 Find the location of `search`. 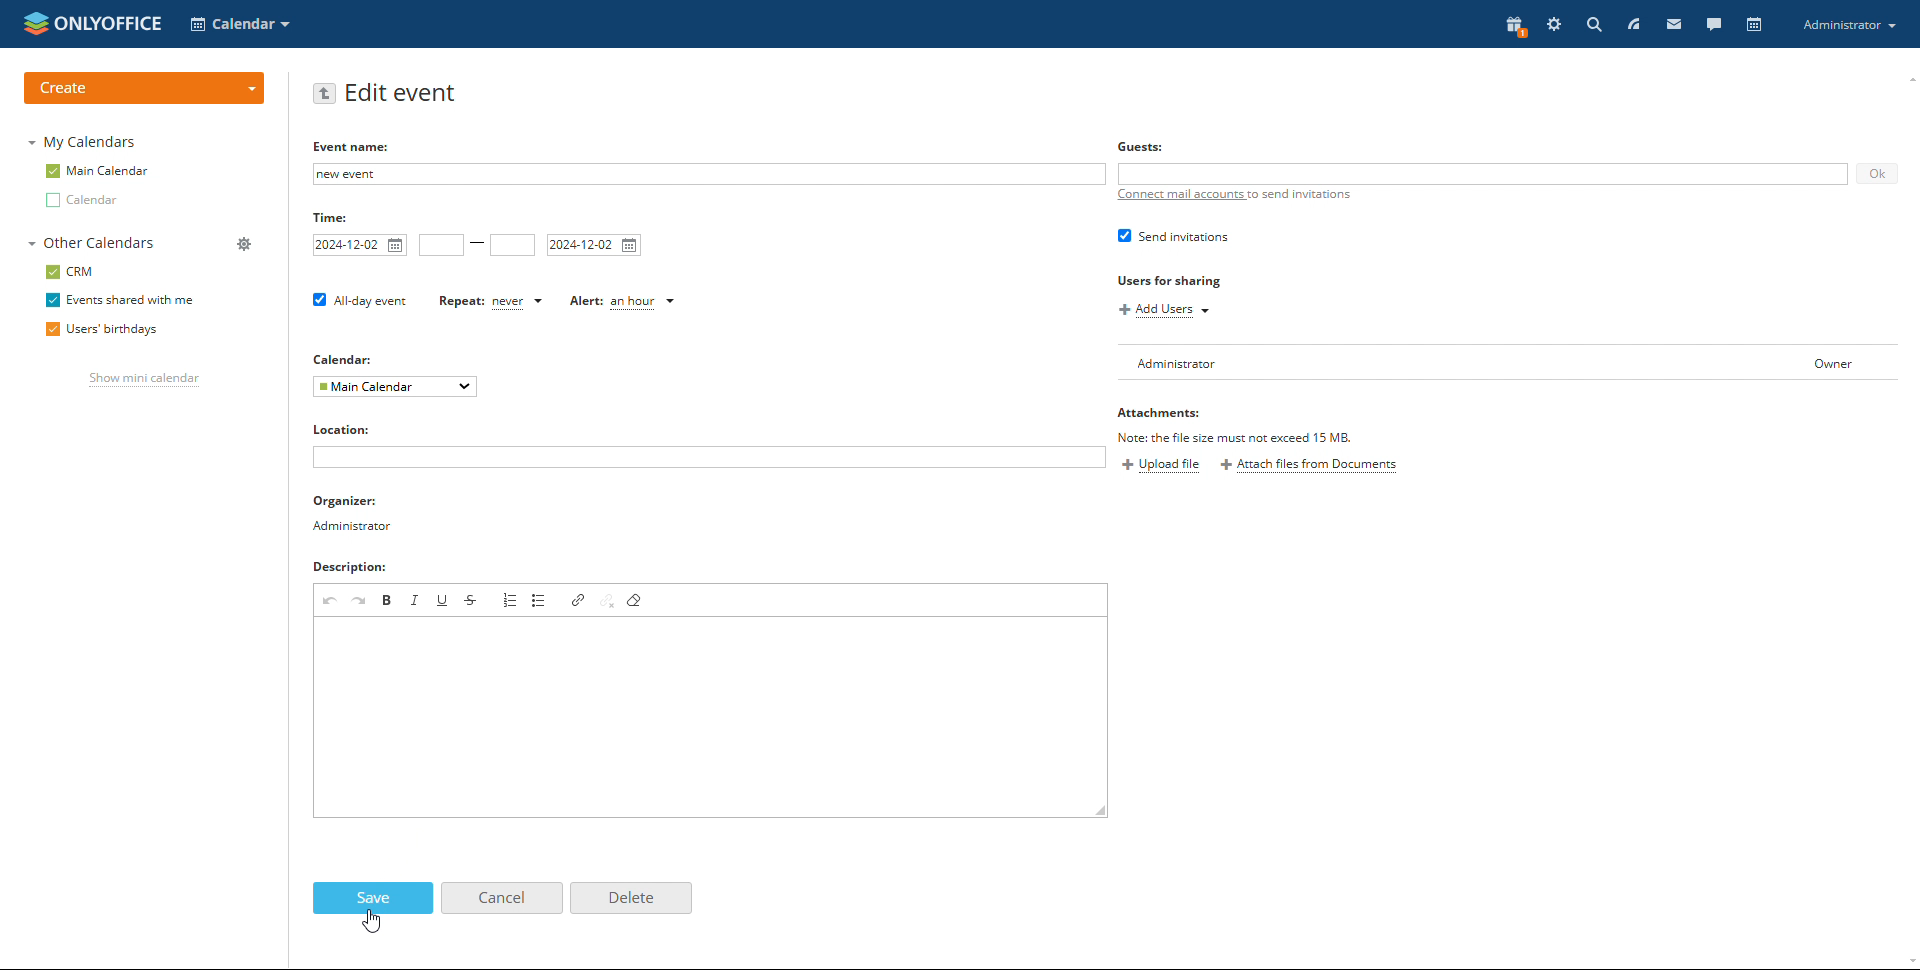

search is located at coordinates (1596, 25).